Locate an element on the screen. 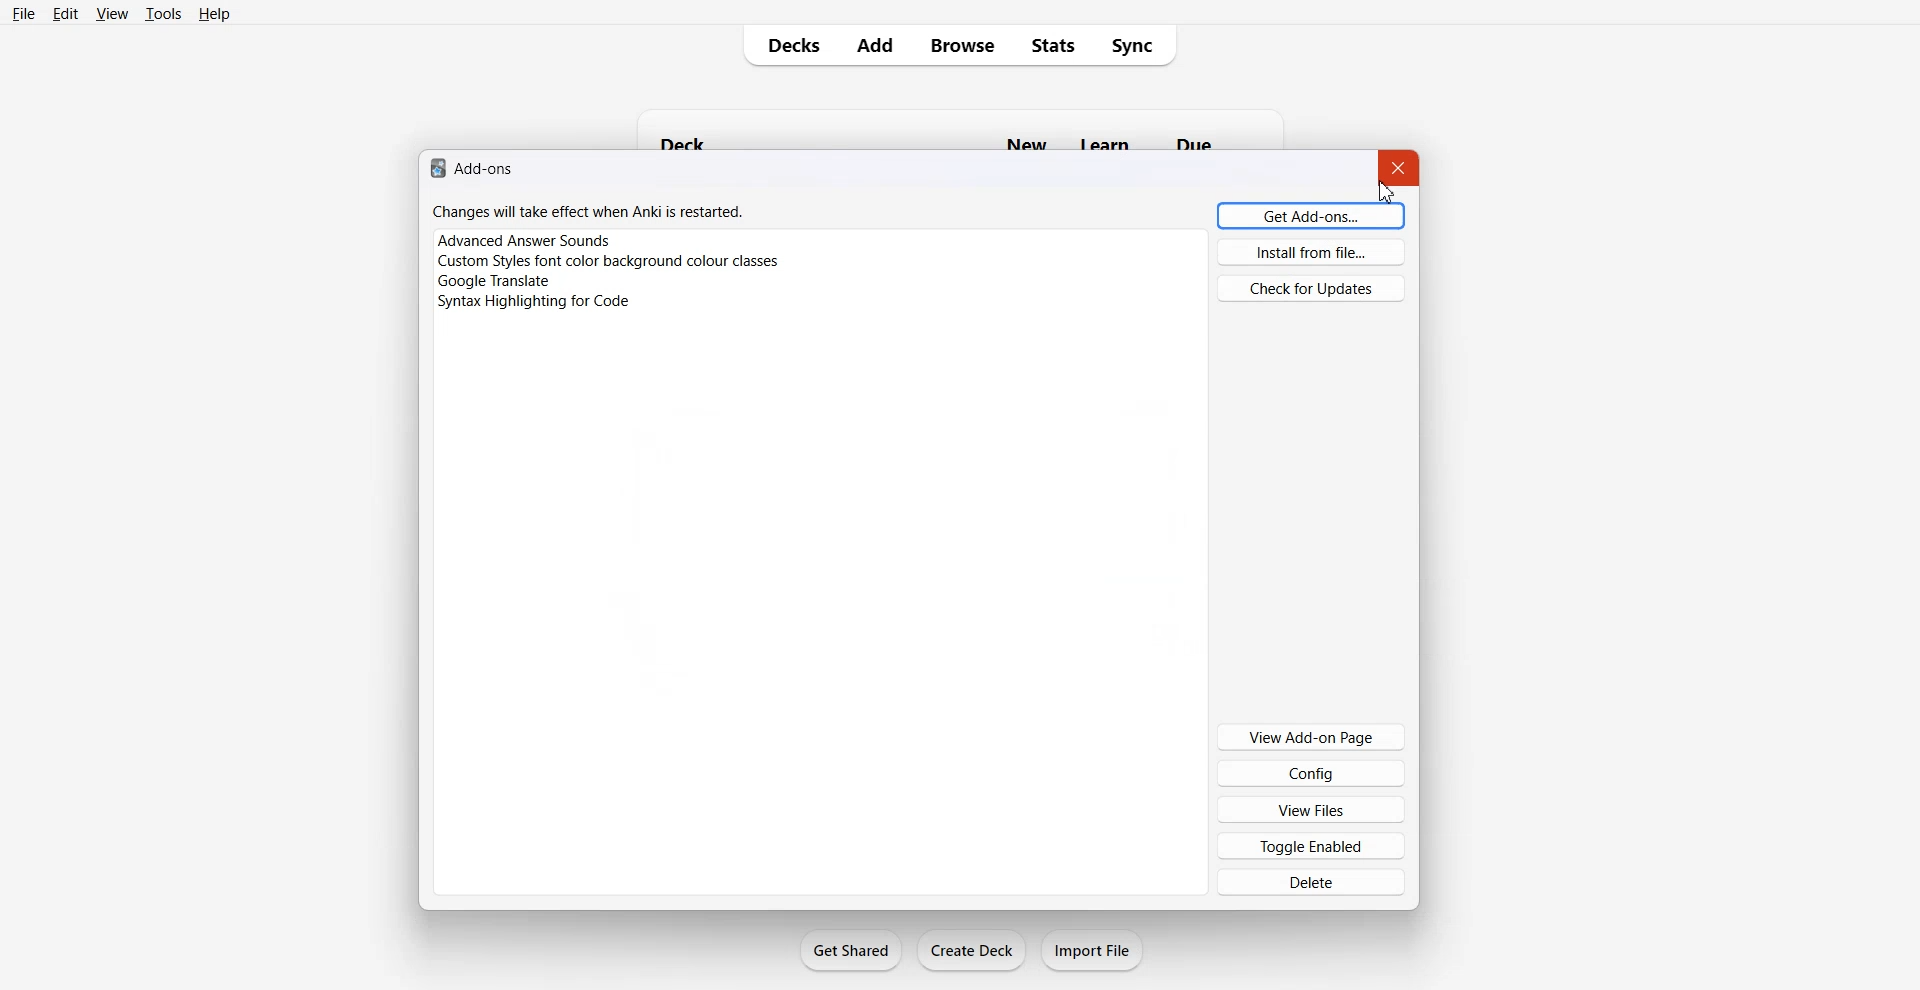  Plugins is located at coordinates (820, 261).